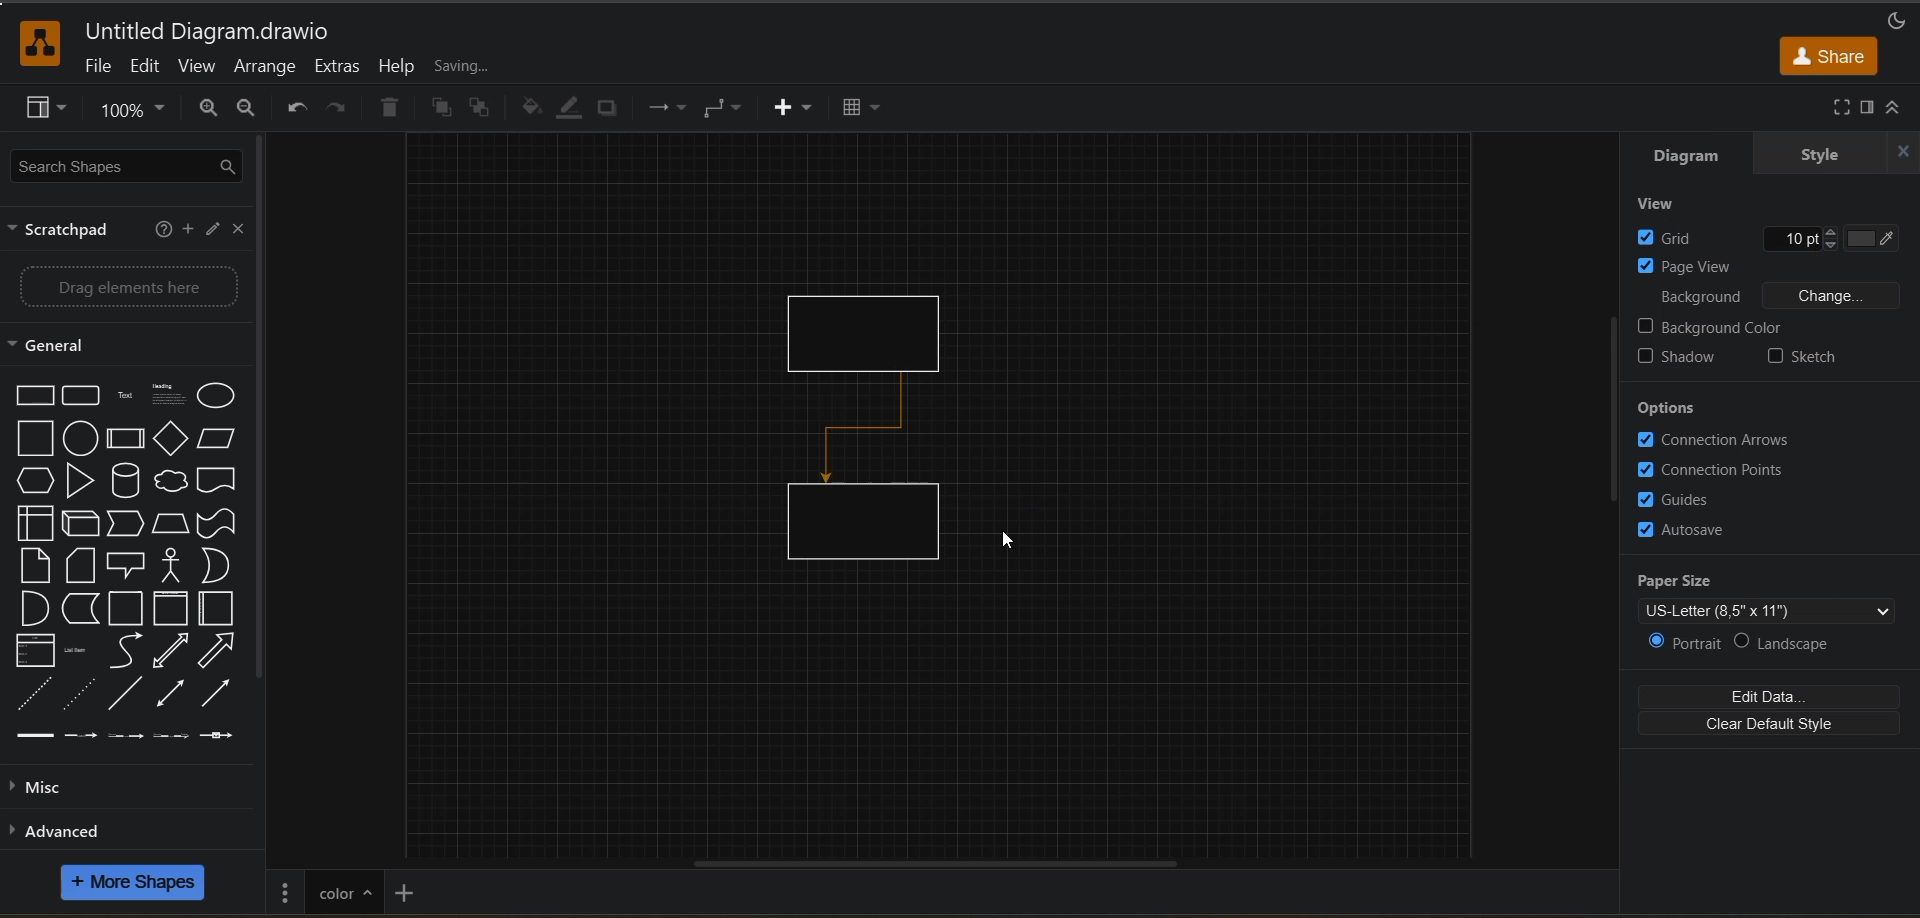 The width and height of the screenshot is (1920, 918). I want to click on shadow, so click(1680, 359).